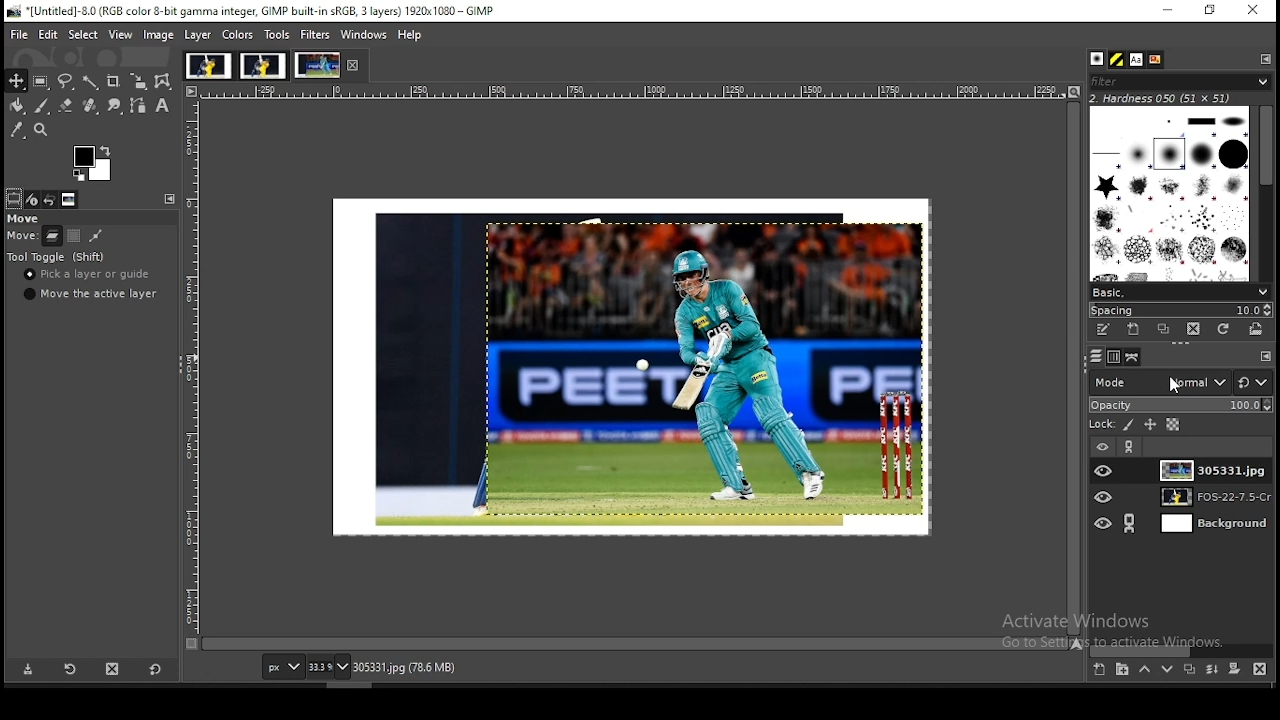  What do you see at coordinates (1263, 59) in the screenshot?
I see `configure this tab` at bounding box center [1263, 59].